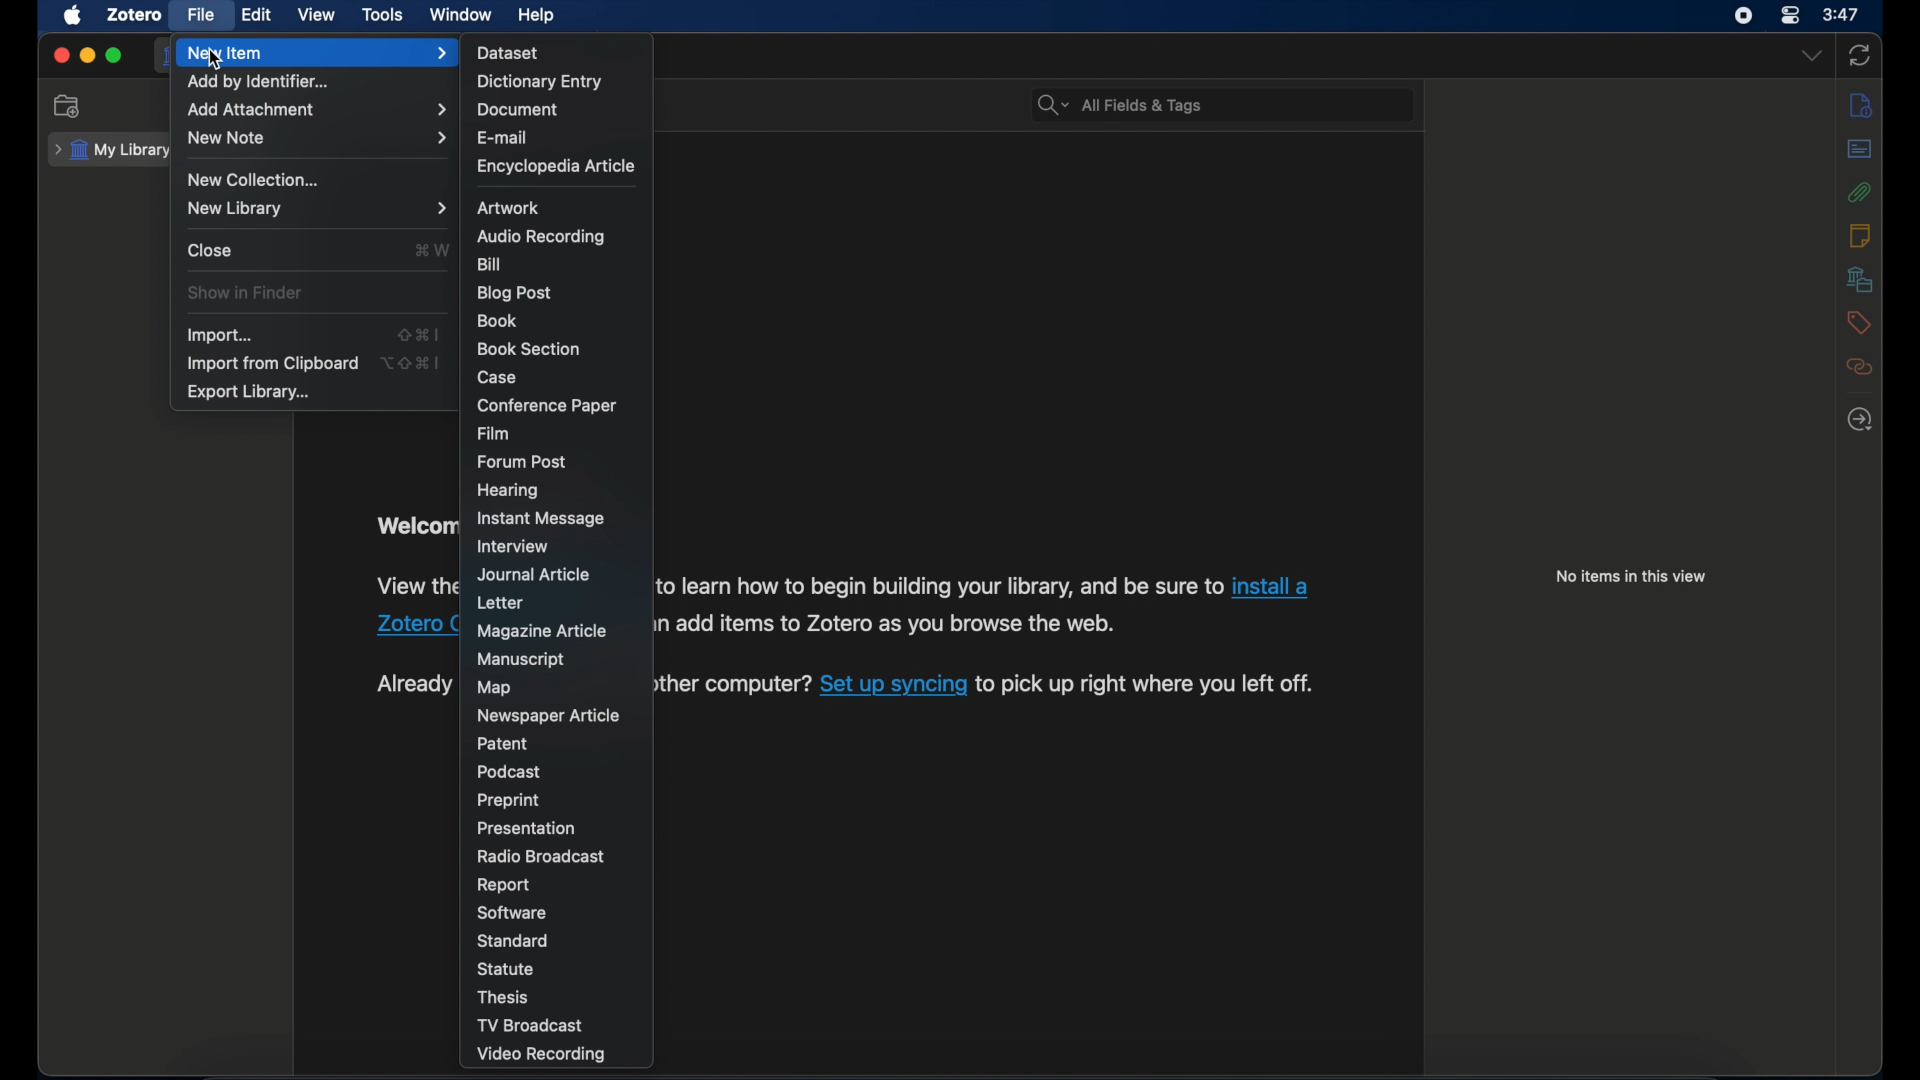  What do you see at coordinates (1810, 57) in the screenshot?
I see `dropdown` at bounding box center [1810, 57].